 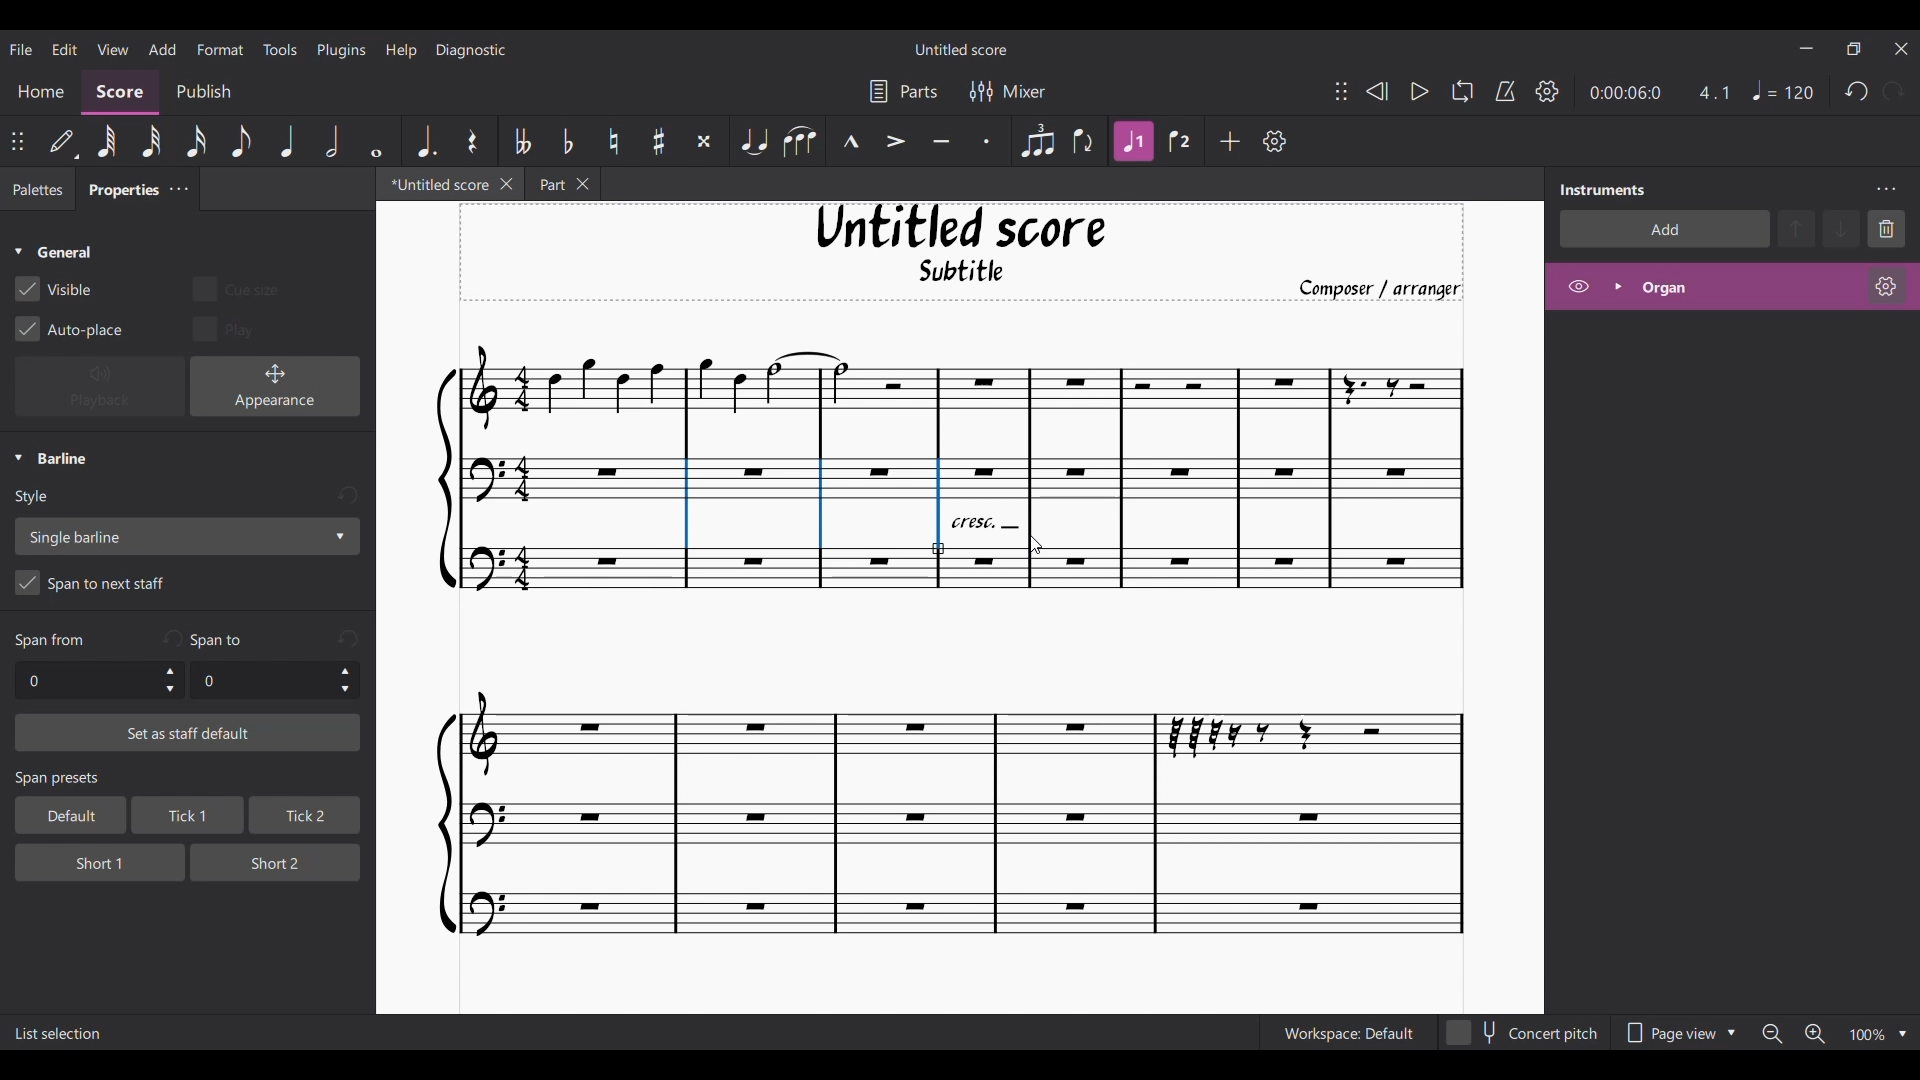 I want to click on Cursor clicking on Barline, so click(x=1035, y=545).